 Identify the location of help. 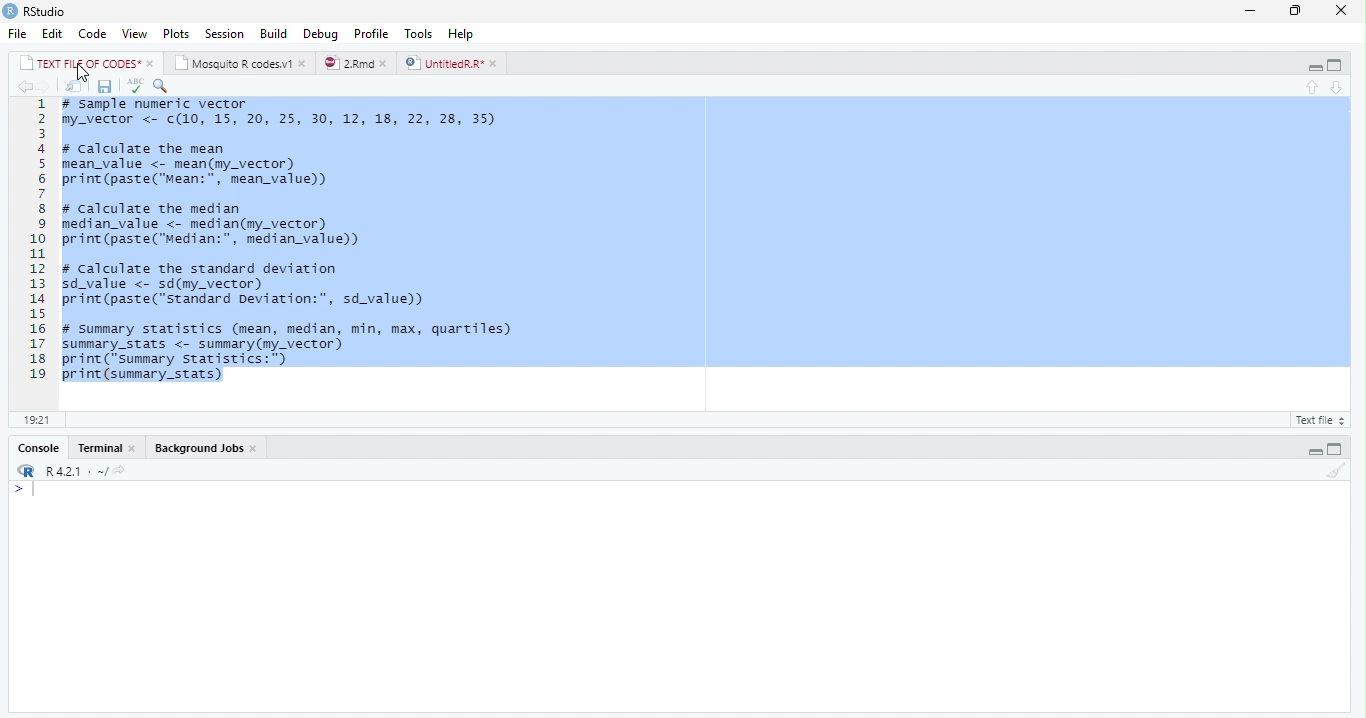
(461, 34).